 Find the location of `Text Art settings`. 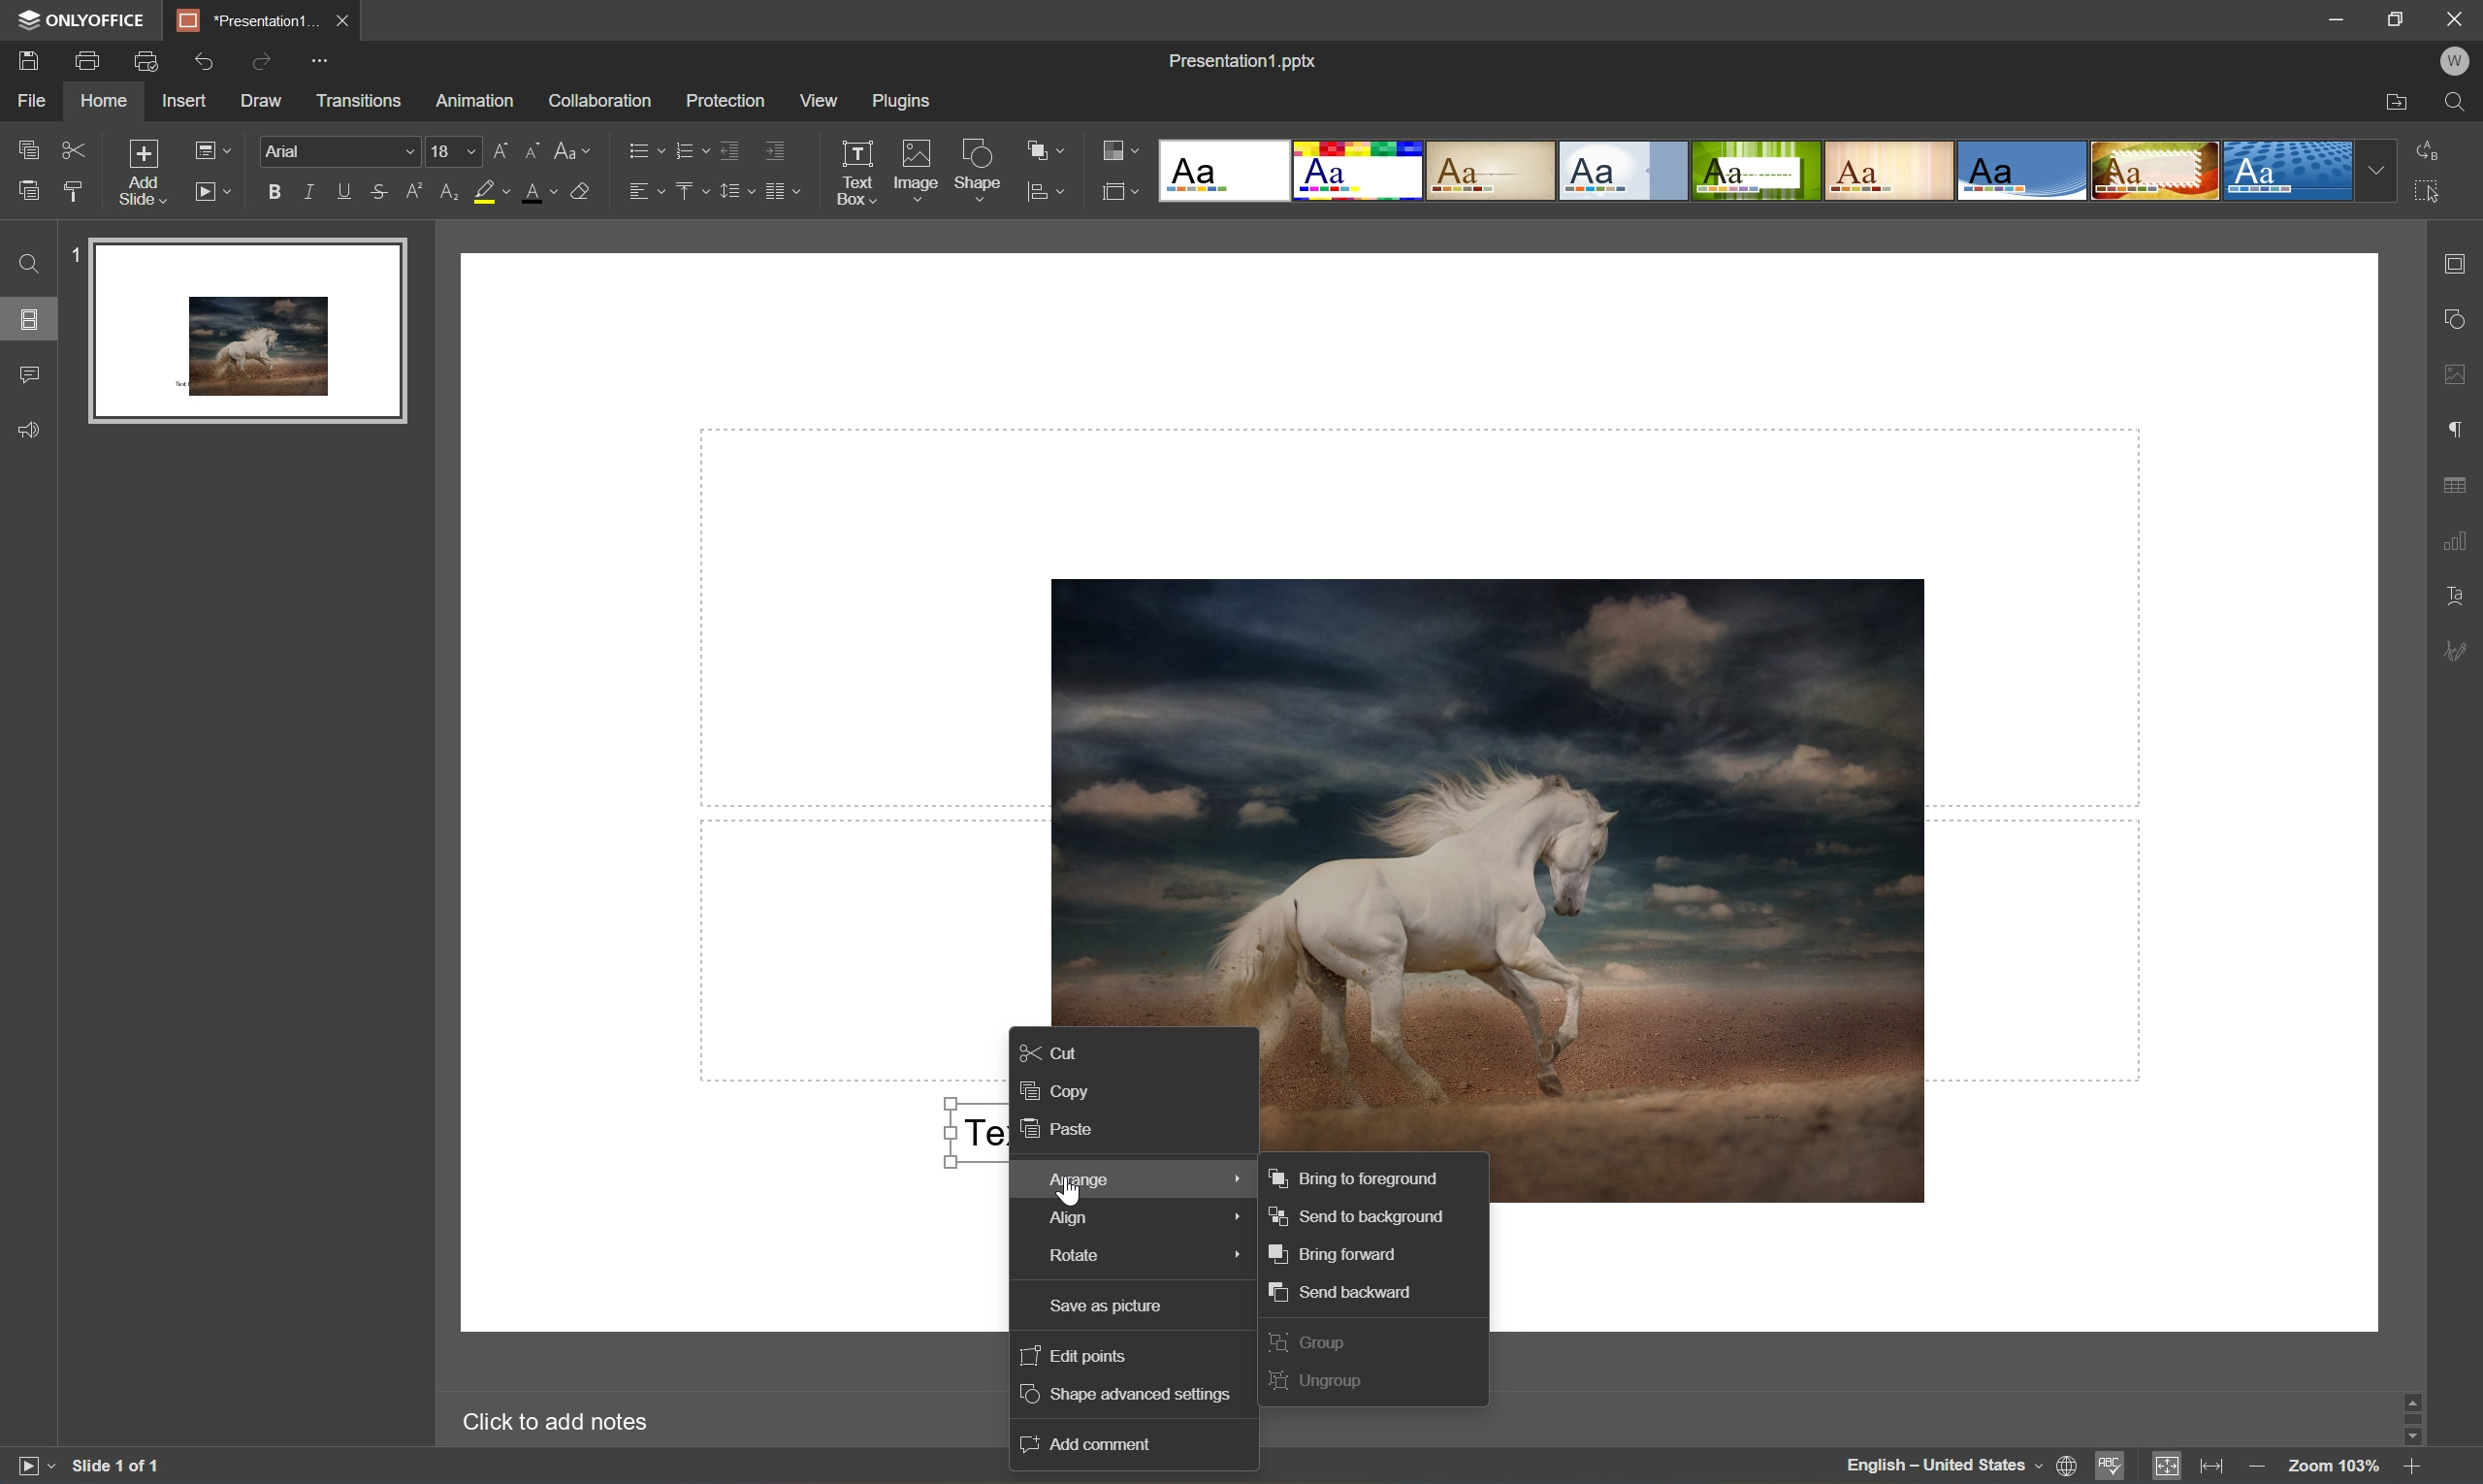

Text Art settings is located at coordinates (2460, 597).